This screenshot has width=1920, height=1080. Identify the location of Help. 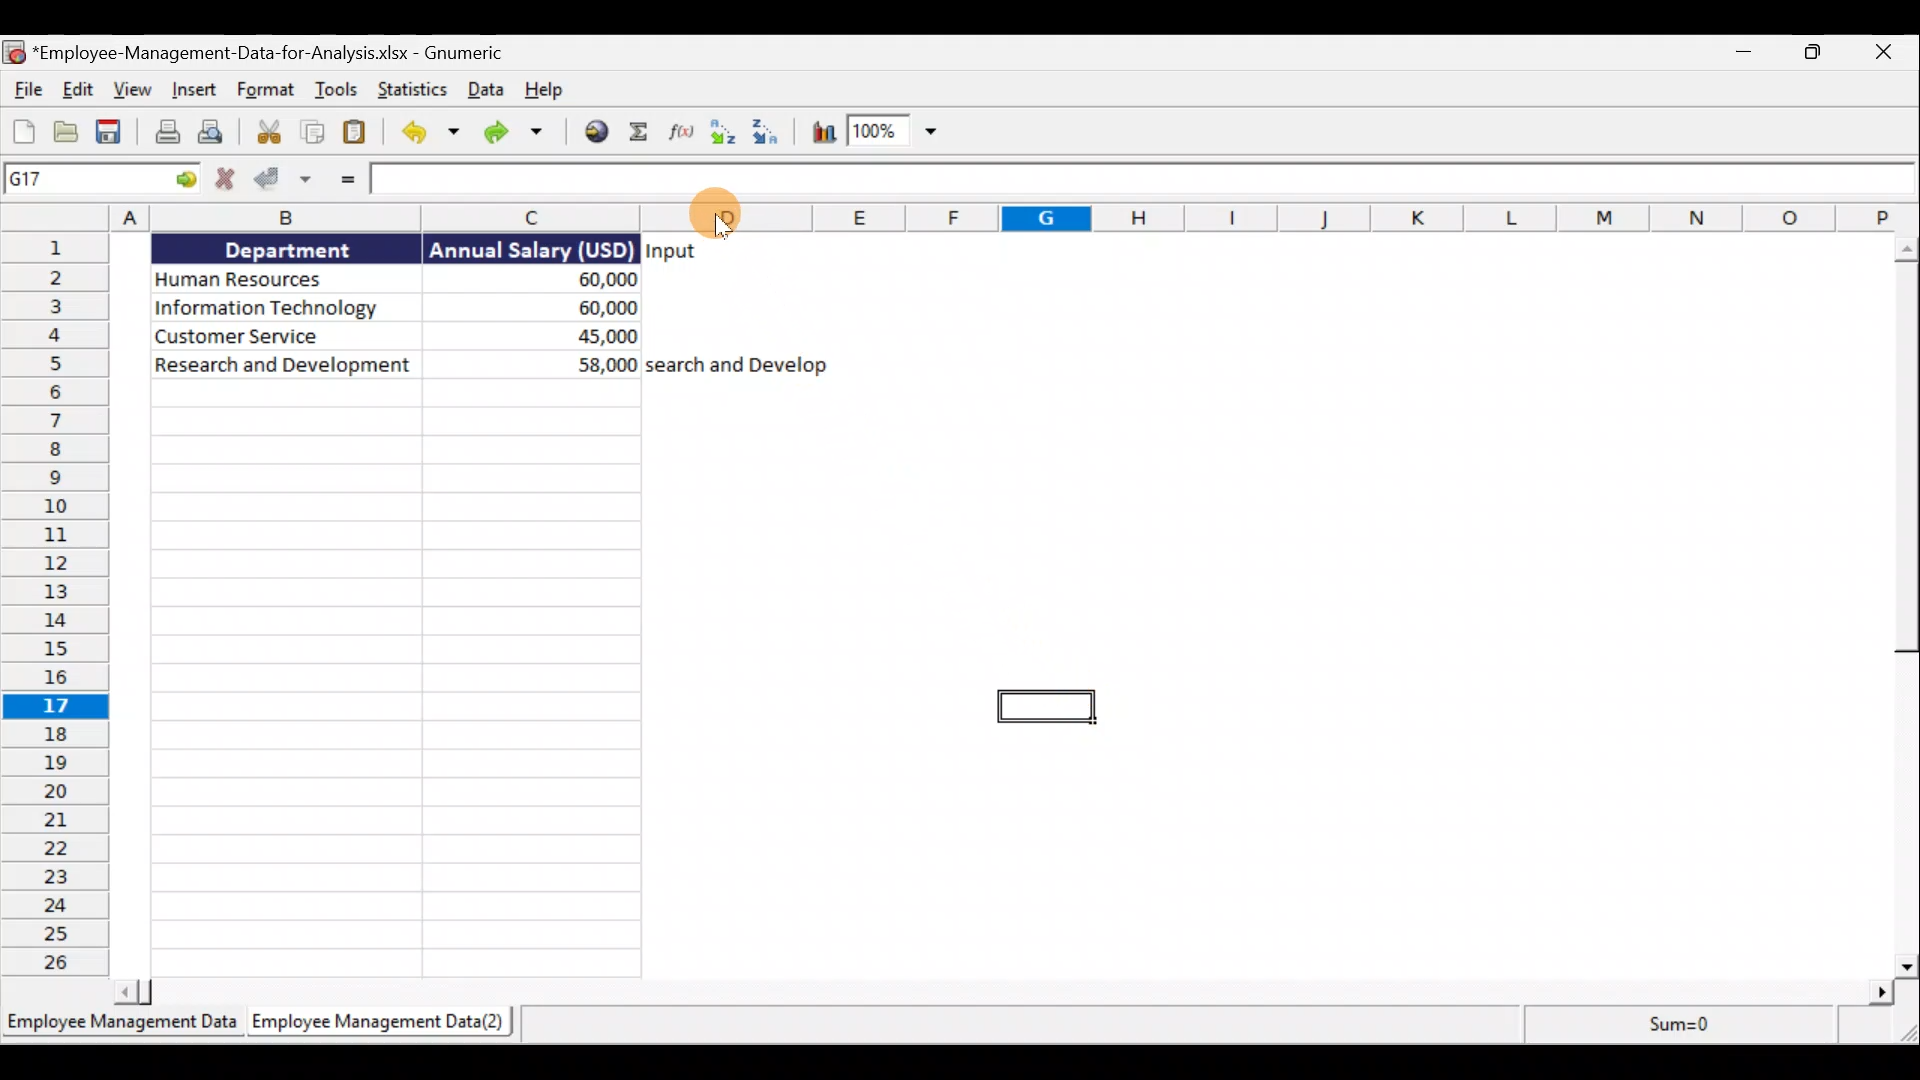
(541, 87).